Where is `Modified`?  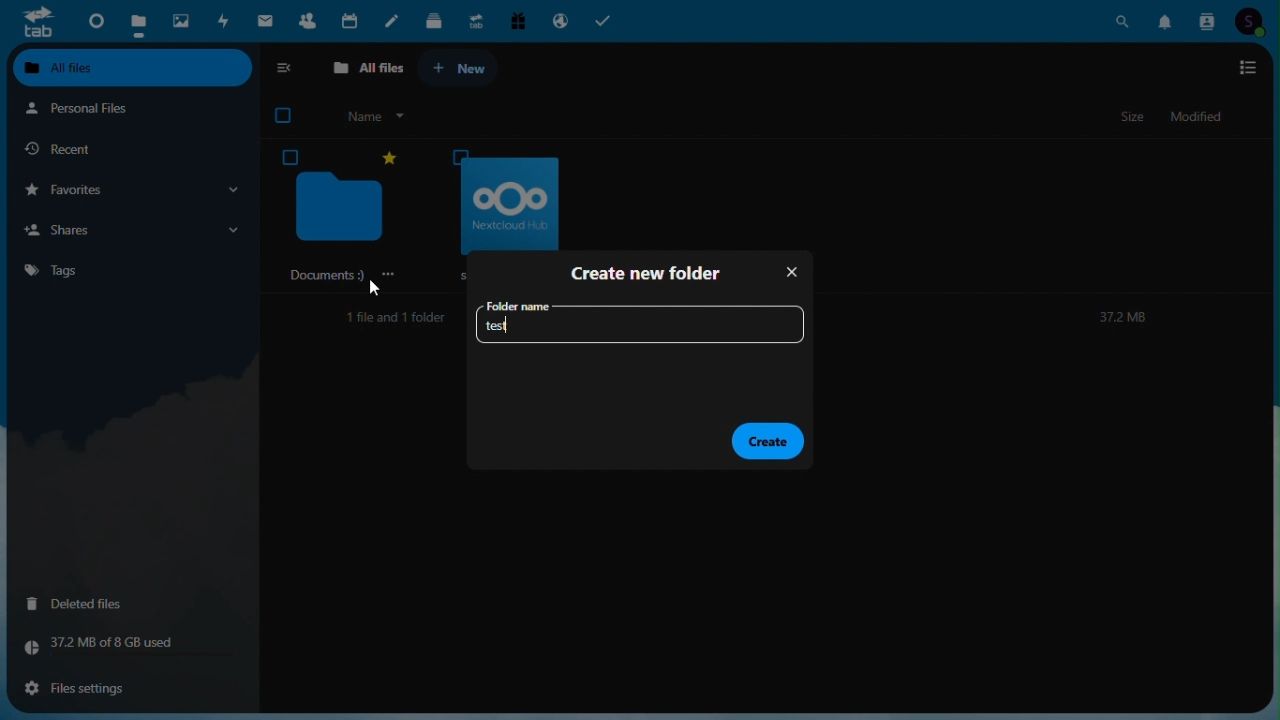
Modified is located at coordinates (1210, 118).